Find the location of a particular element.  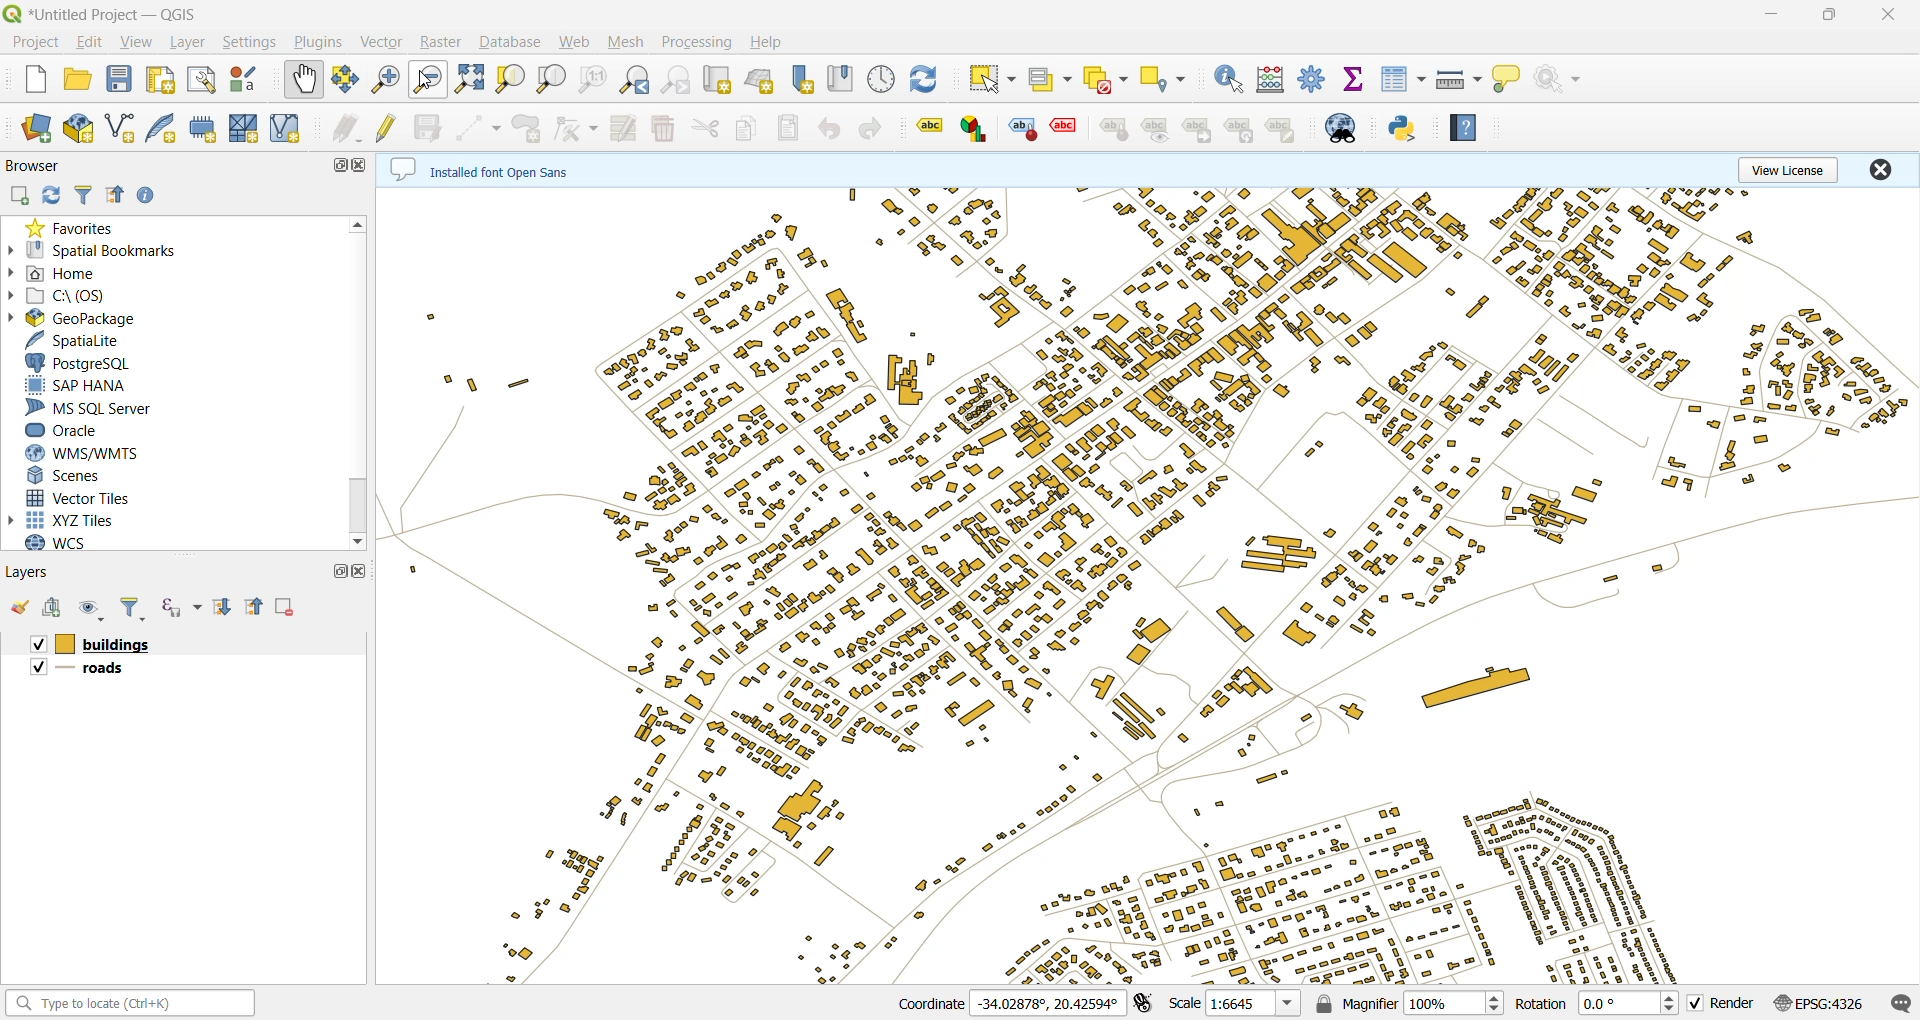

new is located at coordinates (33, 80).